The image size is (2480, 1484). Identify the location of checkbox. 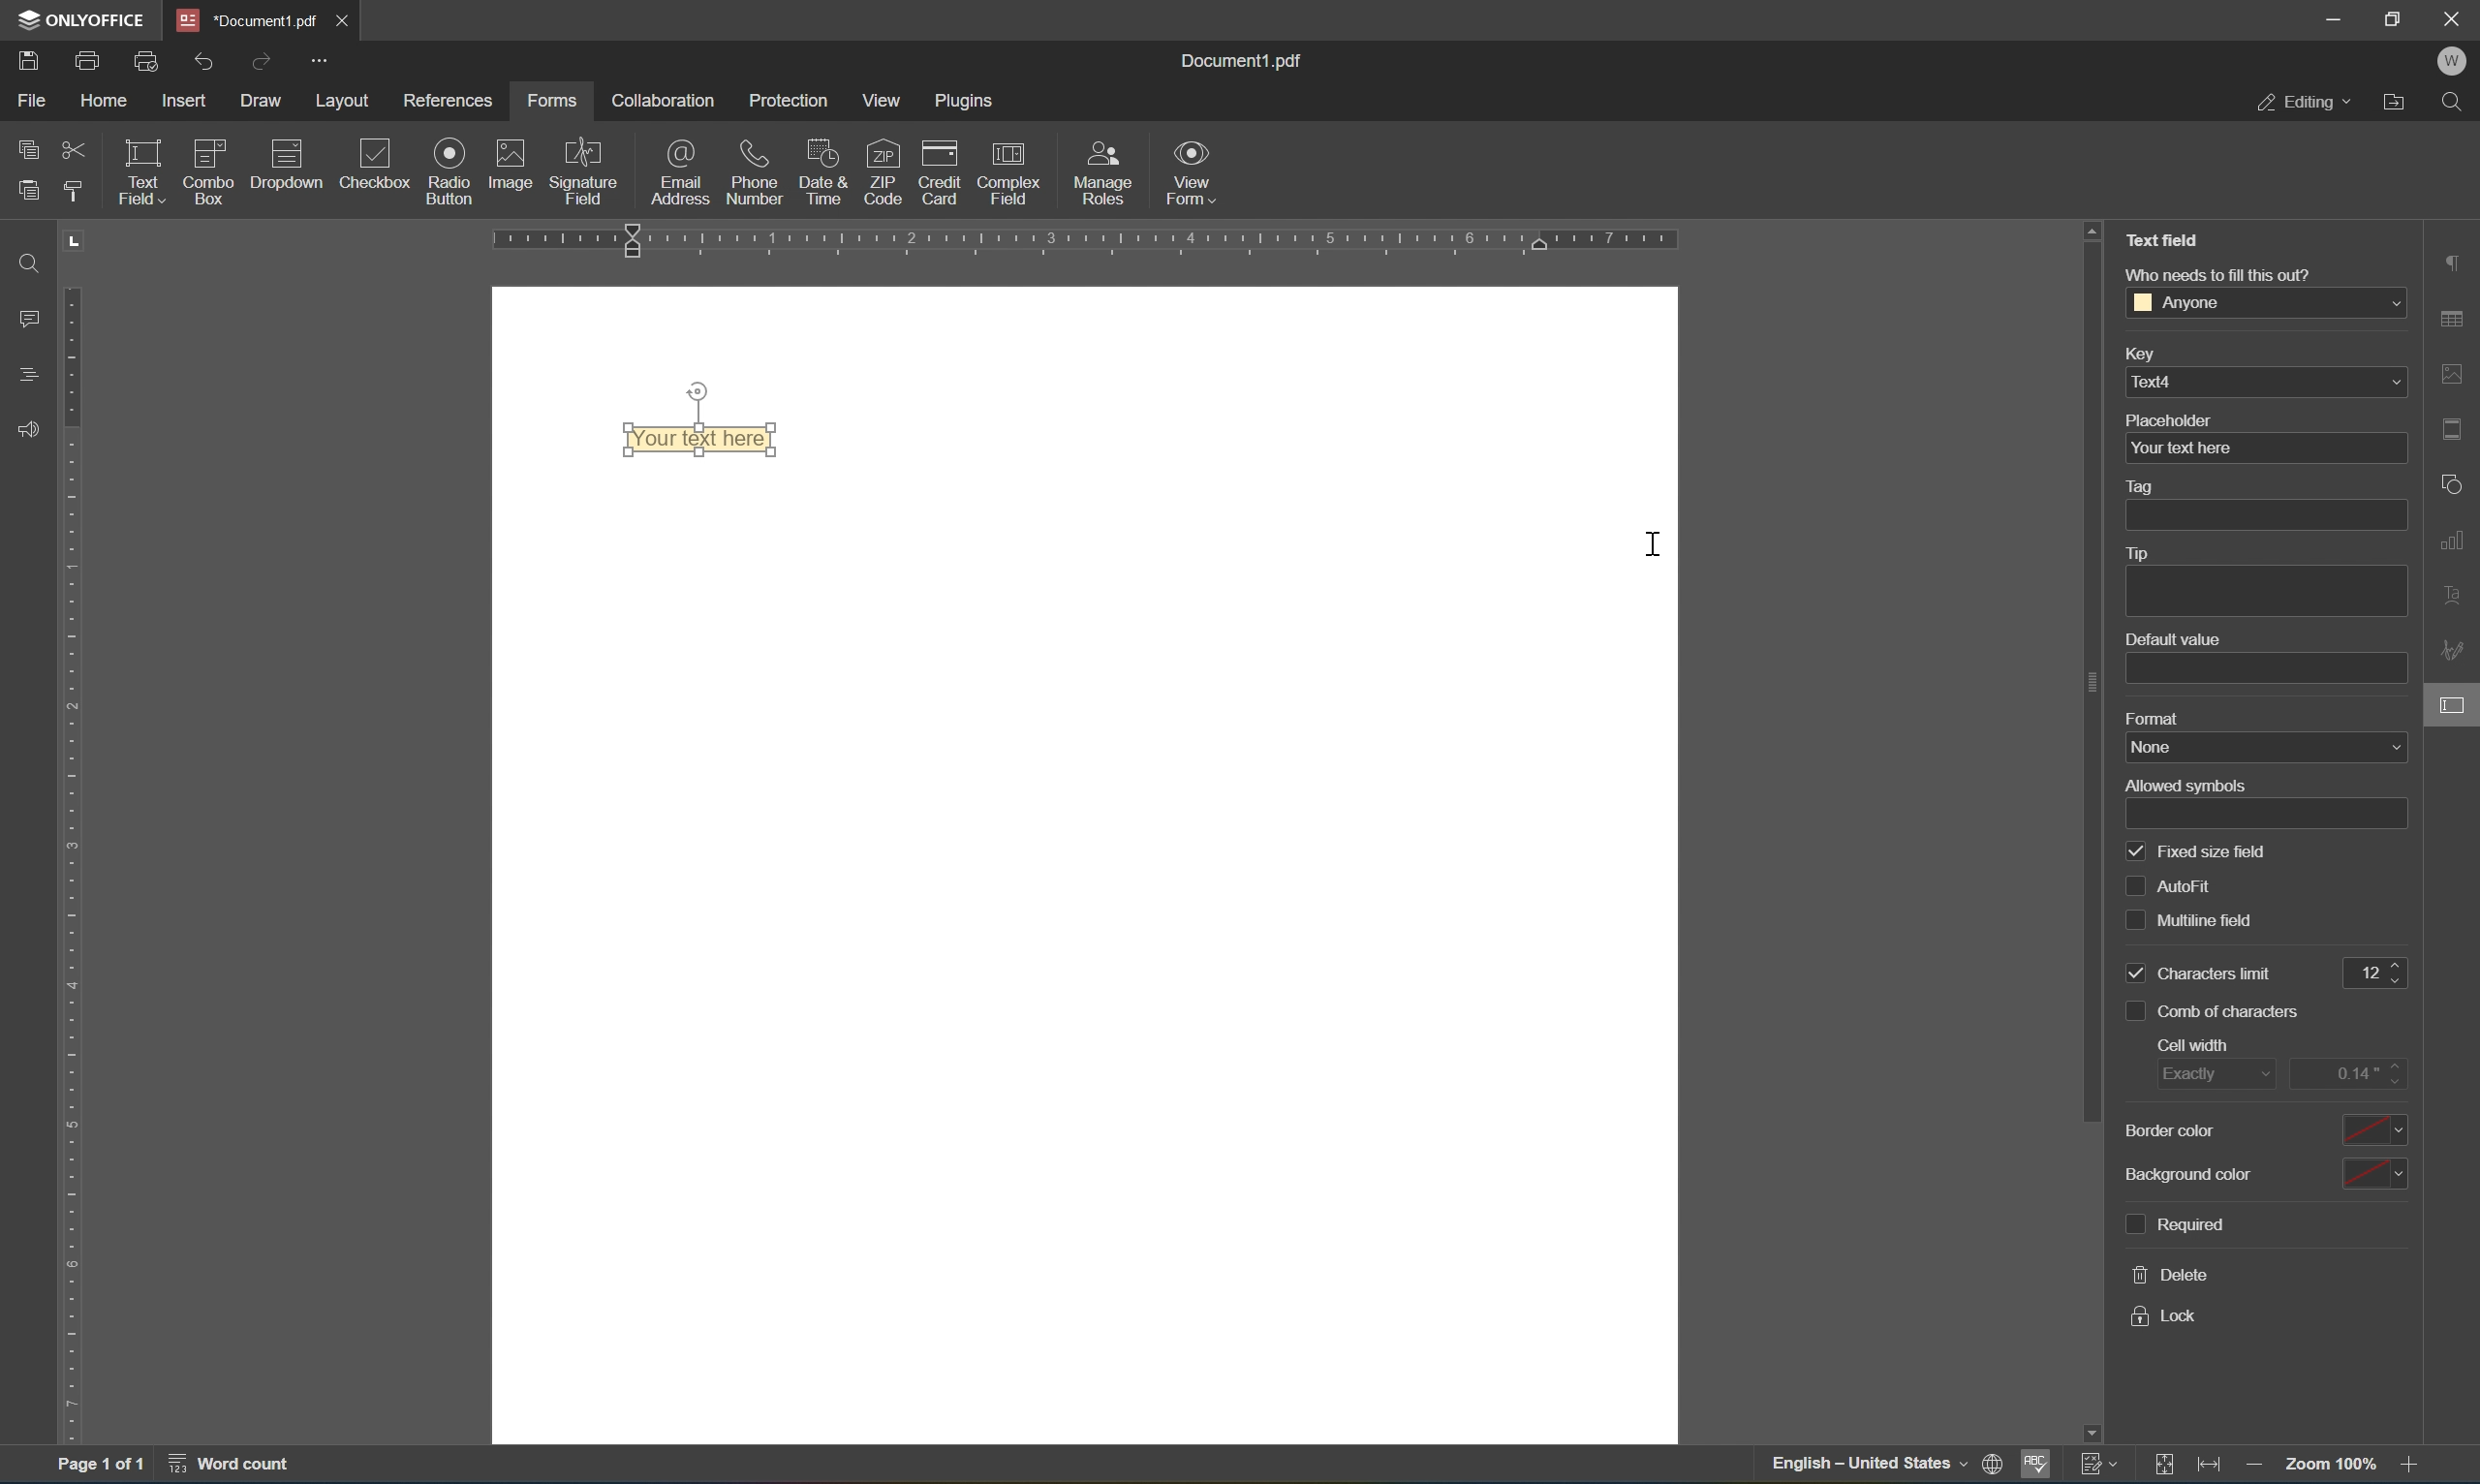
(2136, 885).